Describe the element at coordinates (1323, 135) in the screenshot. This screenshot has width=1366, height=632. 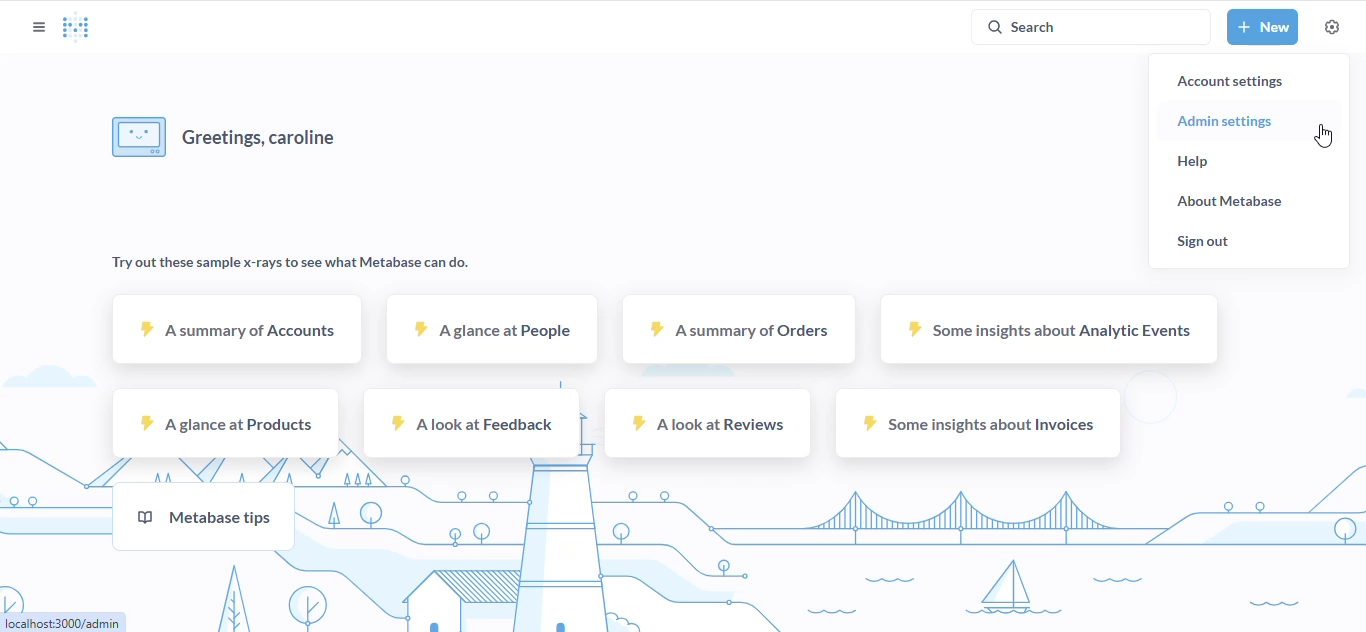
I see `cursor` at that location.